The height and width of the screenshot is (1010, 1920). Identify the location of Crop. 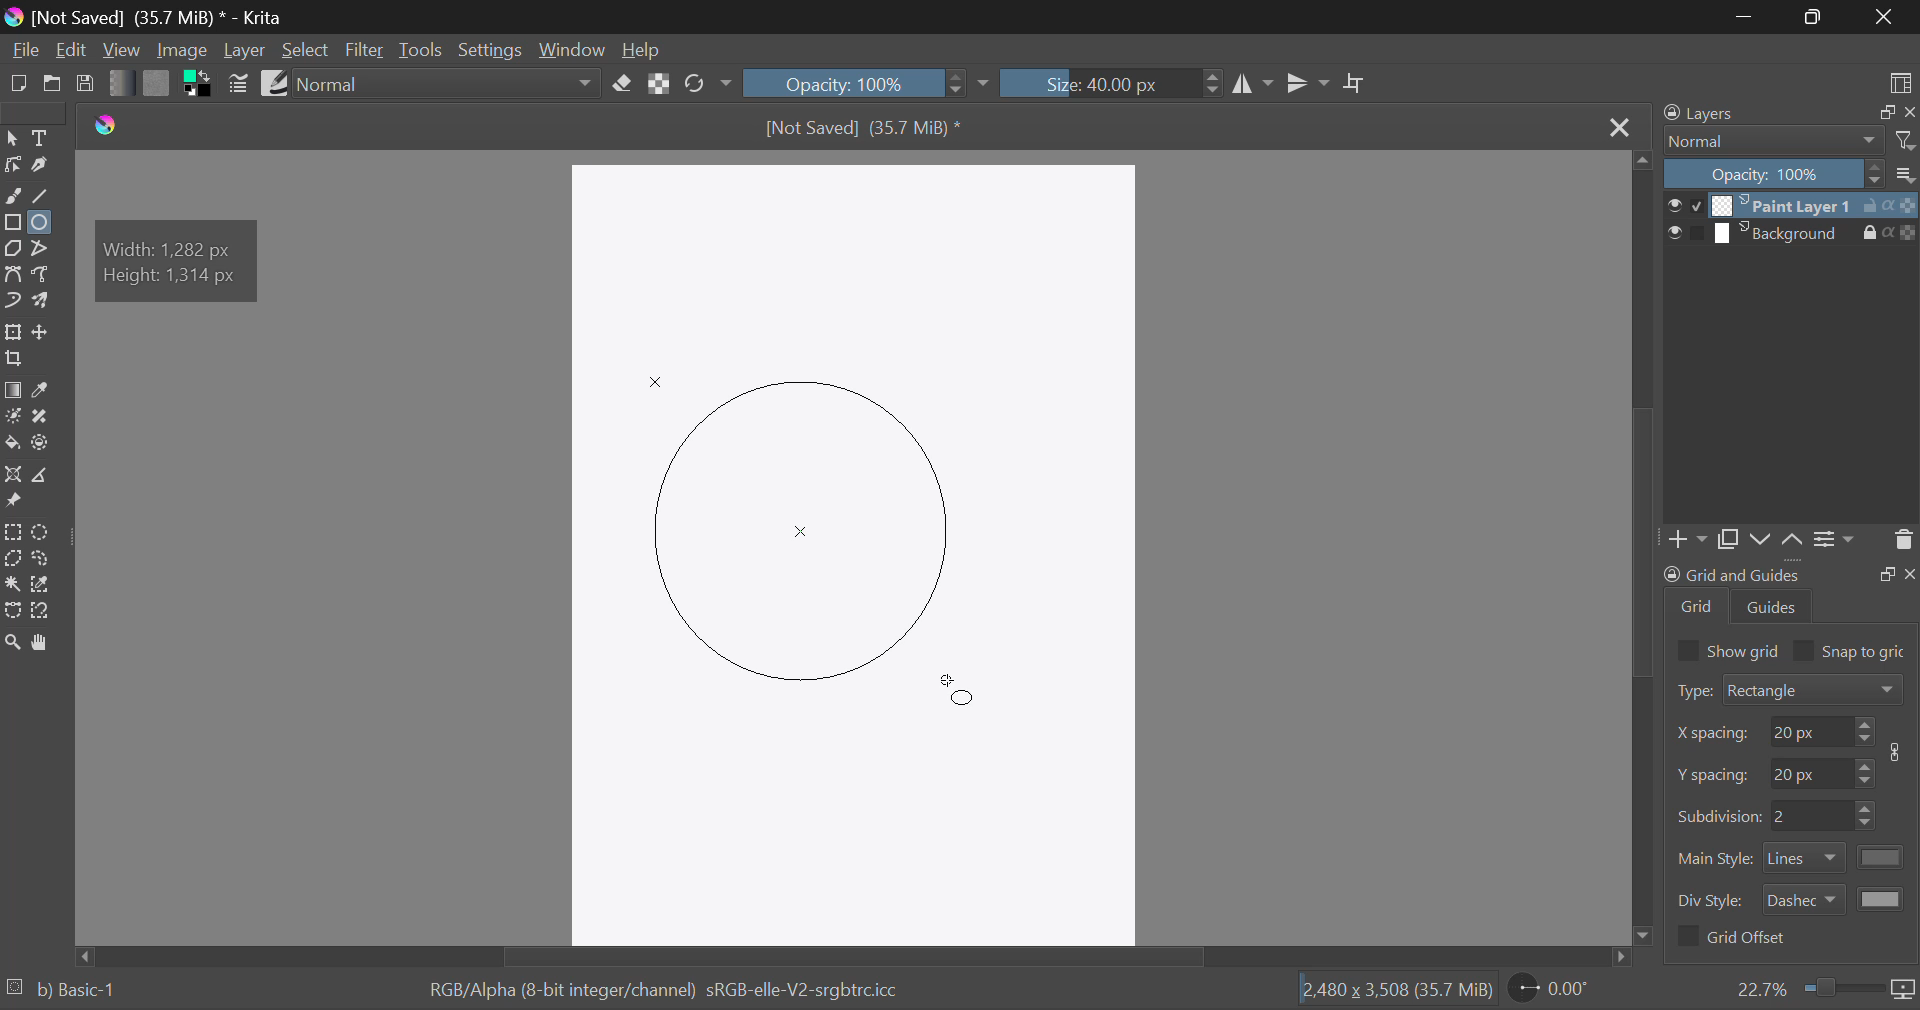
(1356, 84).